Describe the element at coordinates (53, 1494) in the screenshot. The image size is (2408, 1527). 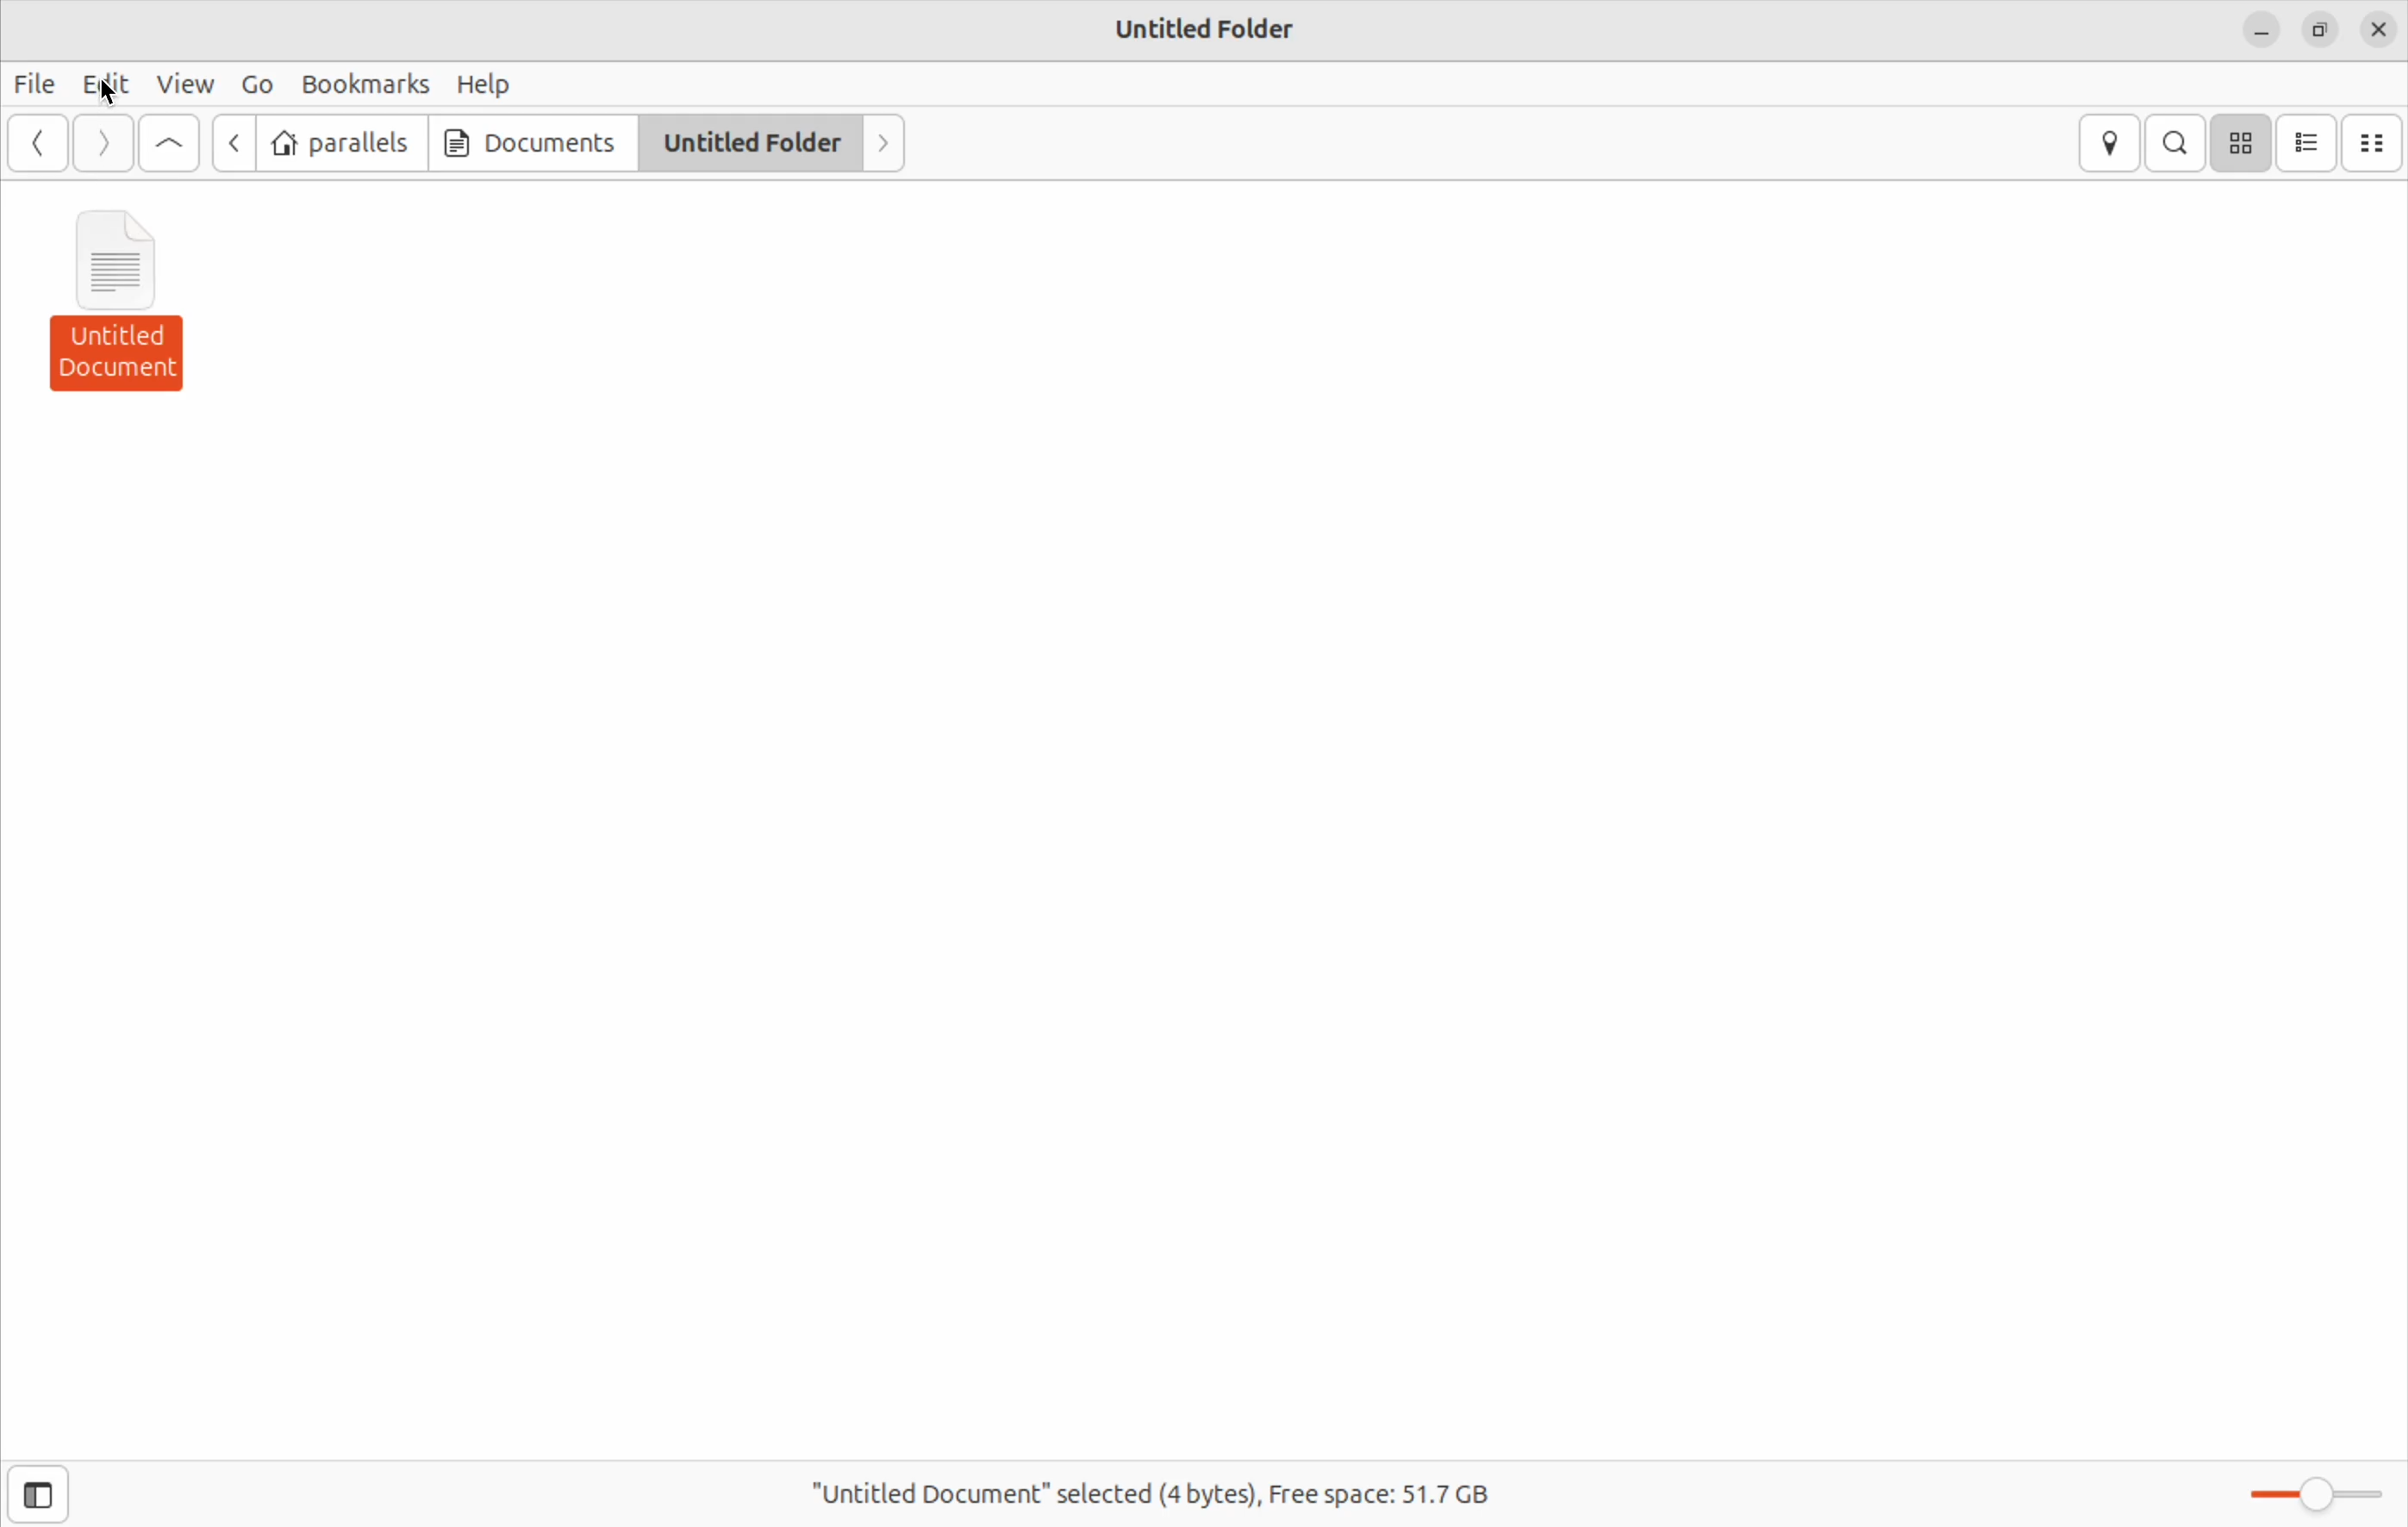
I see `sidebar` at that location.